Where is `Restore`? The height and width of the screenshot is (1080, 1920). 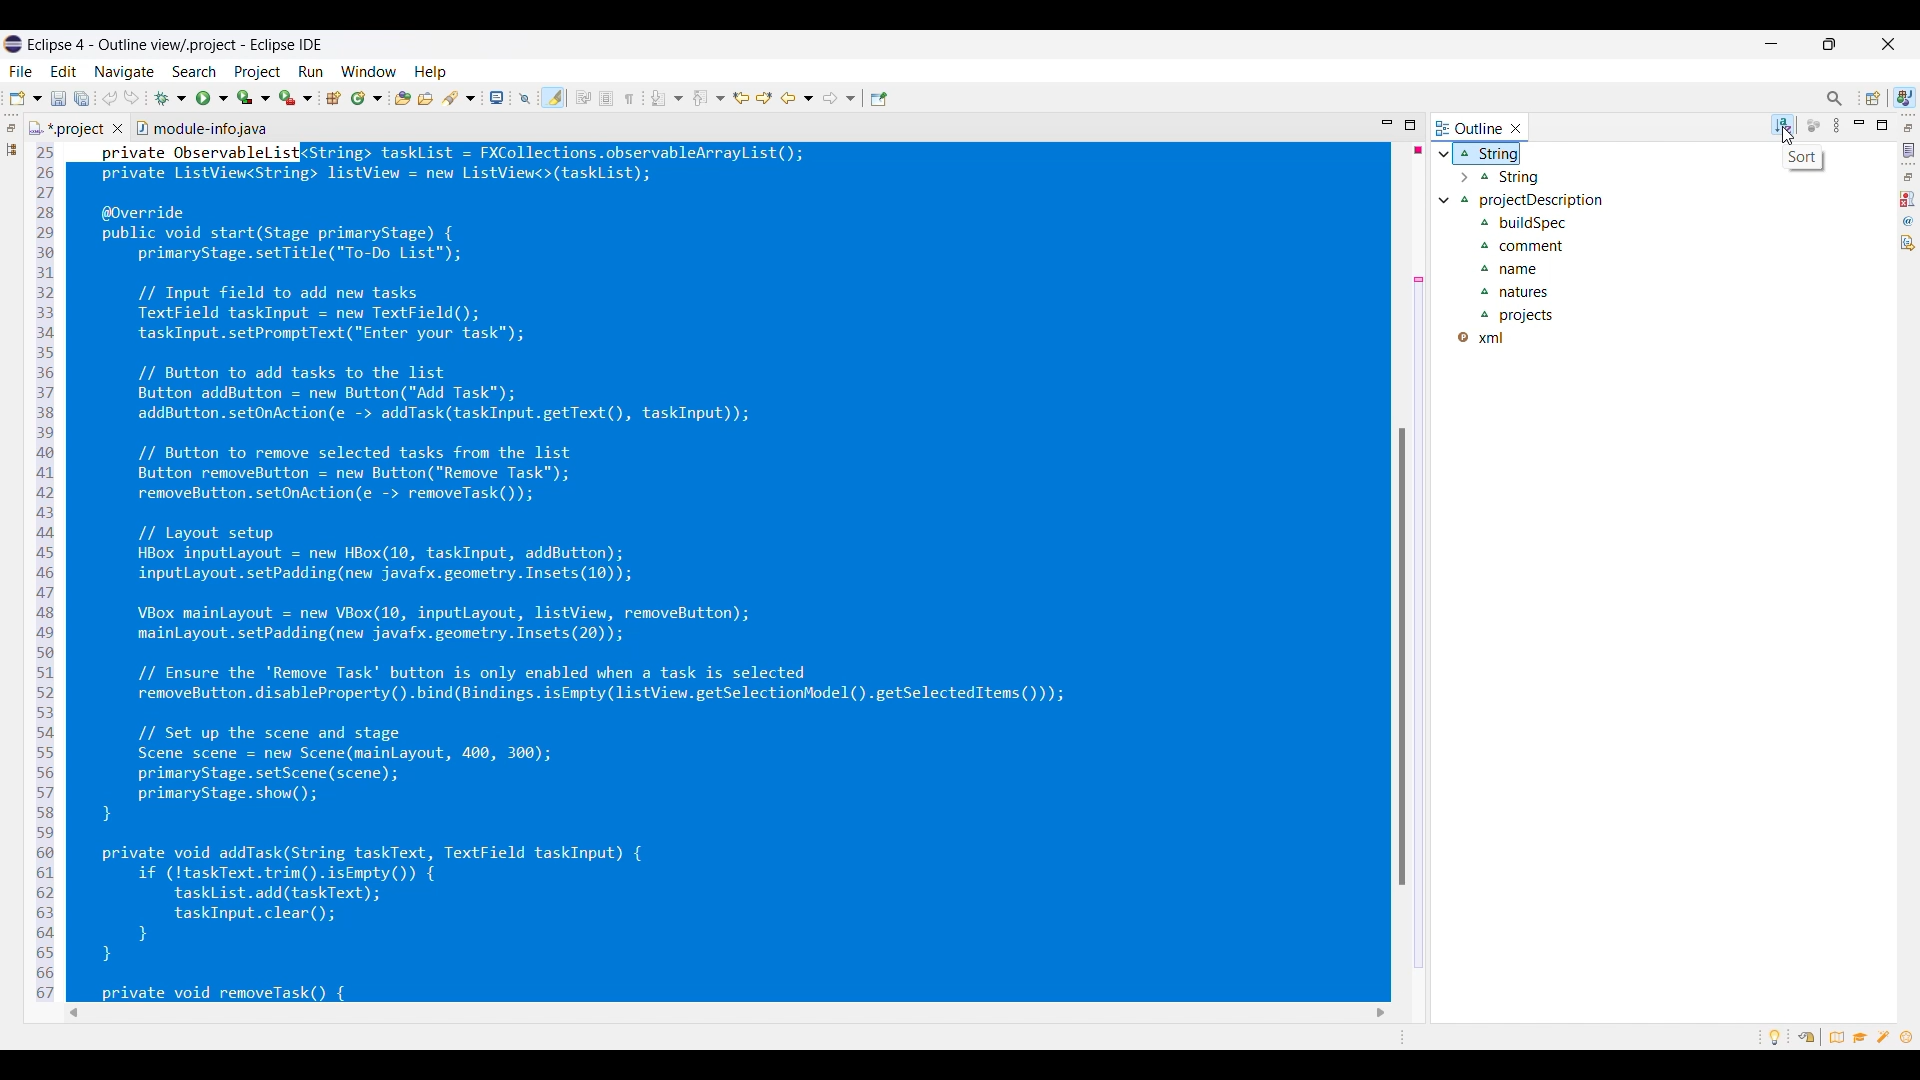 Restore is located at coordinates (1909, 177).